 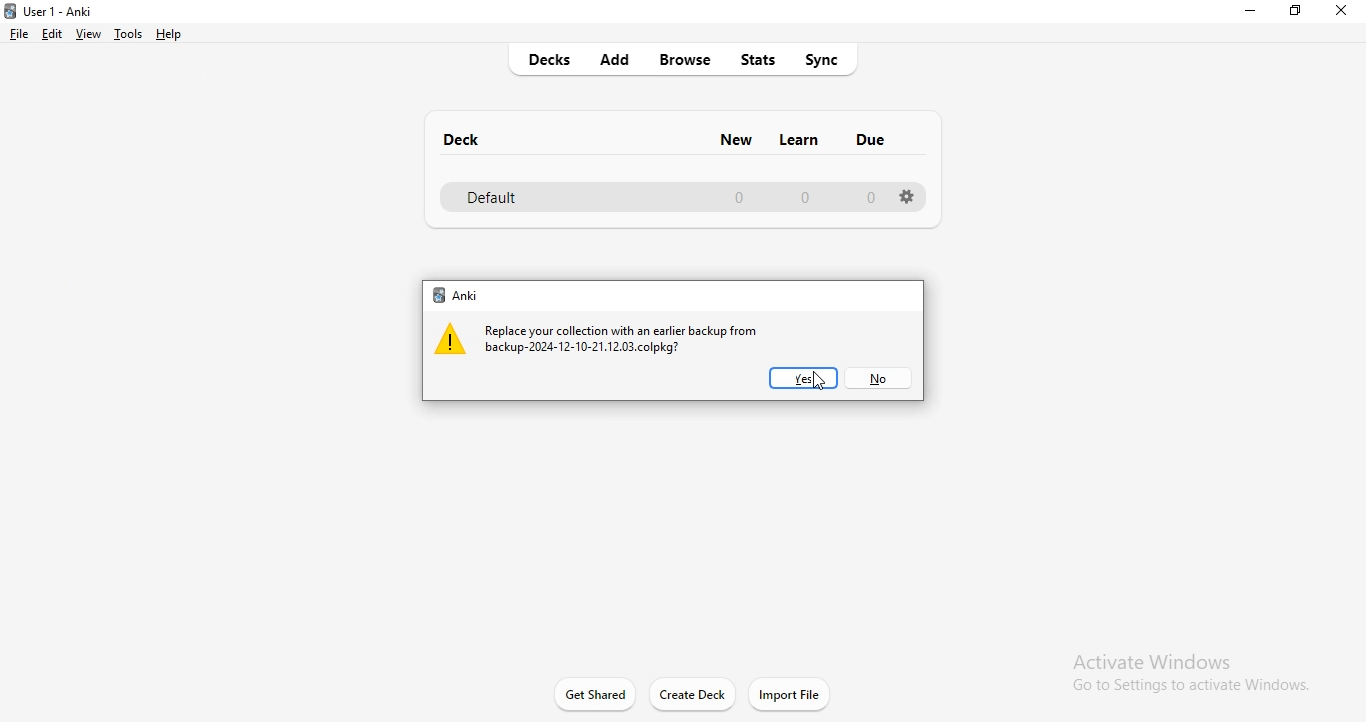 I want to click on Anki logo and title, so click(x=59, y=8).